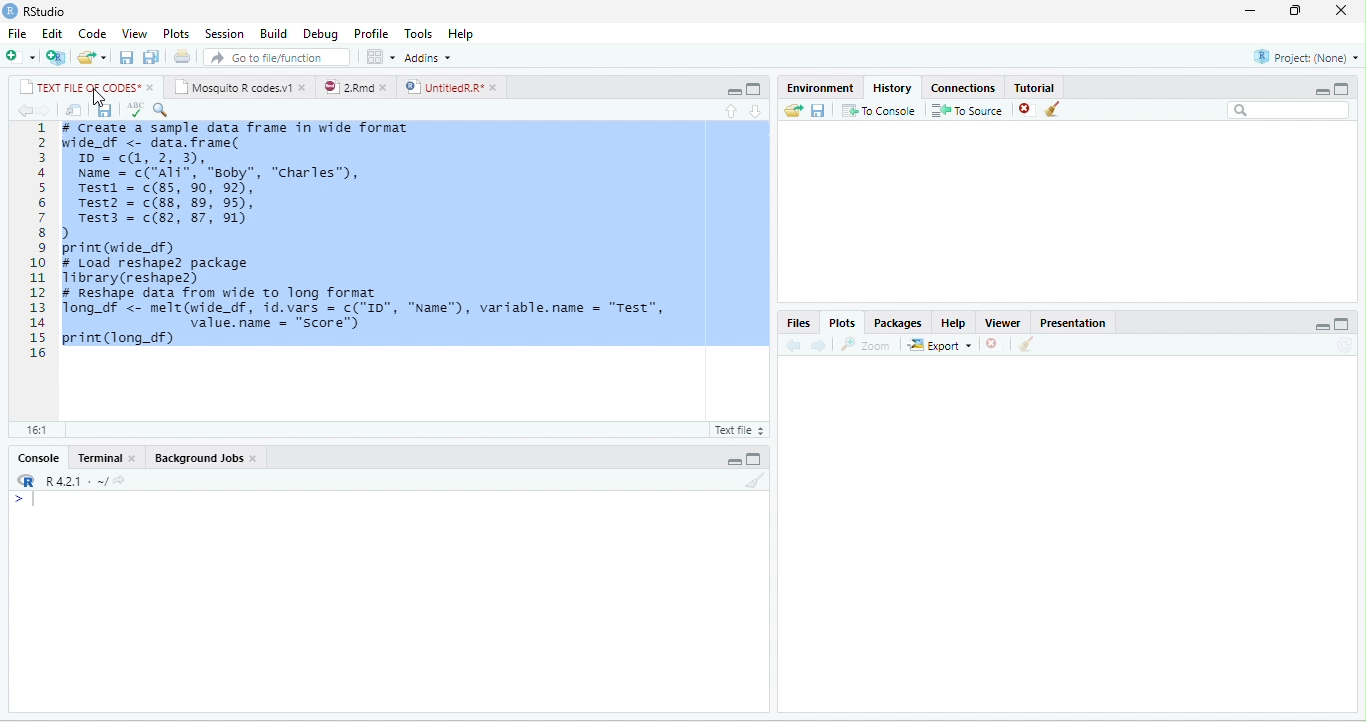 This screenshot has width=1366, height=722. I want to click on Presentation, so click(1072, 323).